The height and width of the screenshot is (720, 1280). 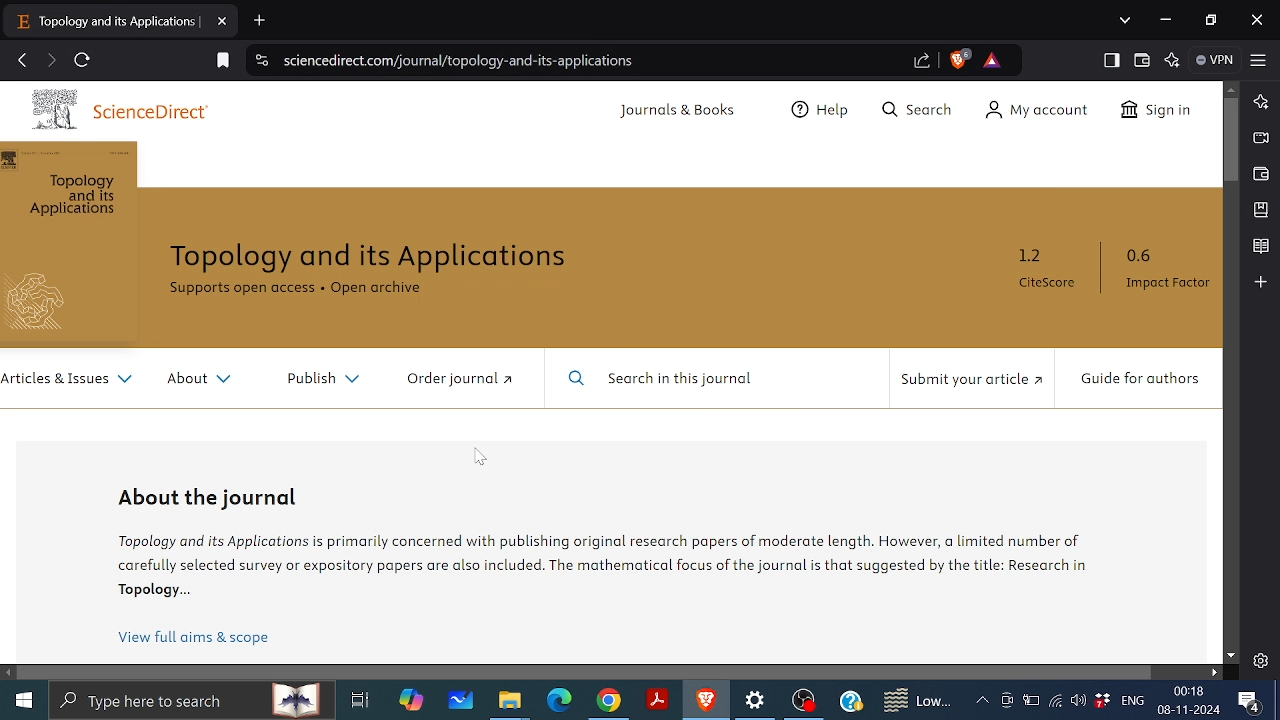 I want to click on 00:17 08-11-2024, so click(x=1188, y=700).